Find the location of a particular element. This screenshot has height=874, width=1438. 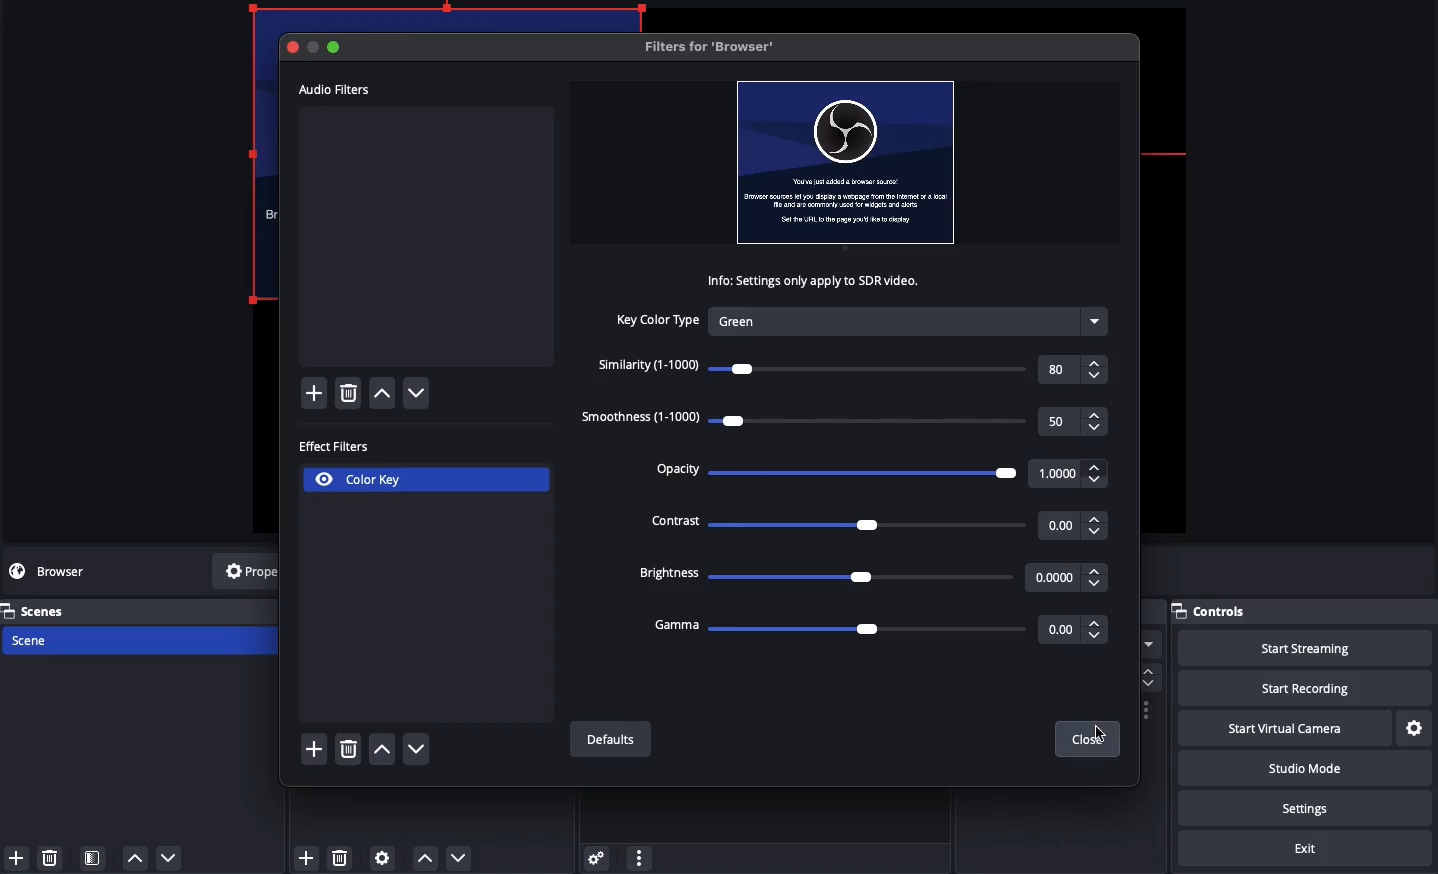

delete is located at coordinates (347, 394).